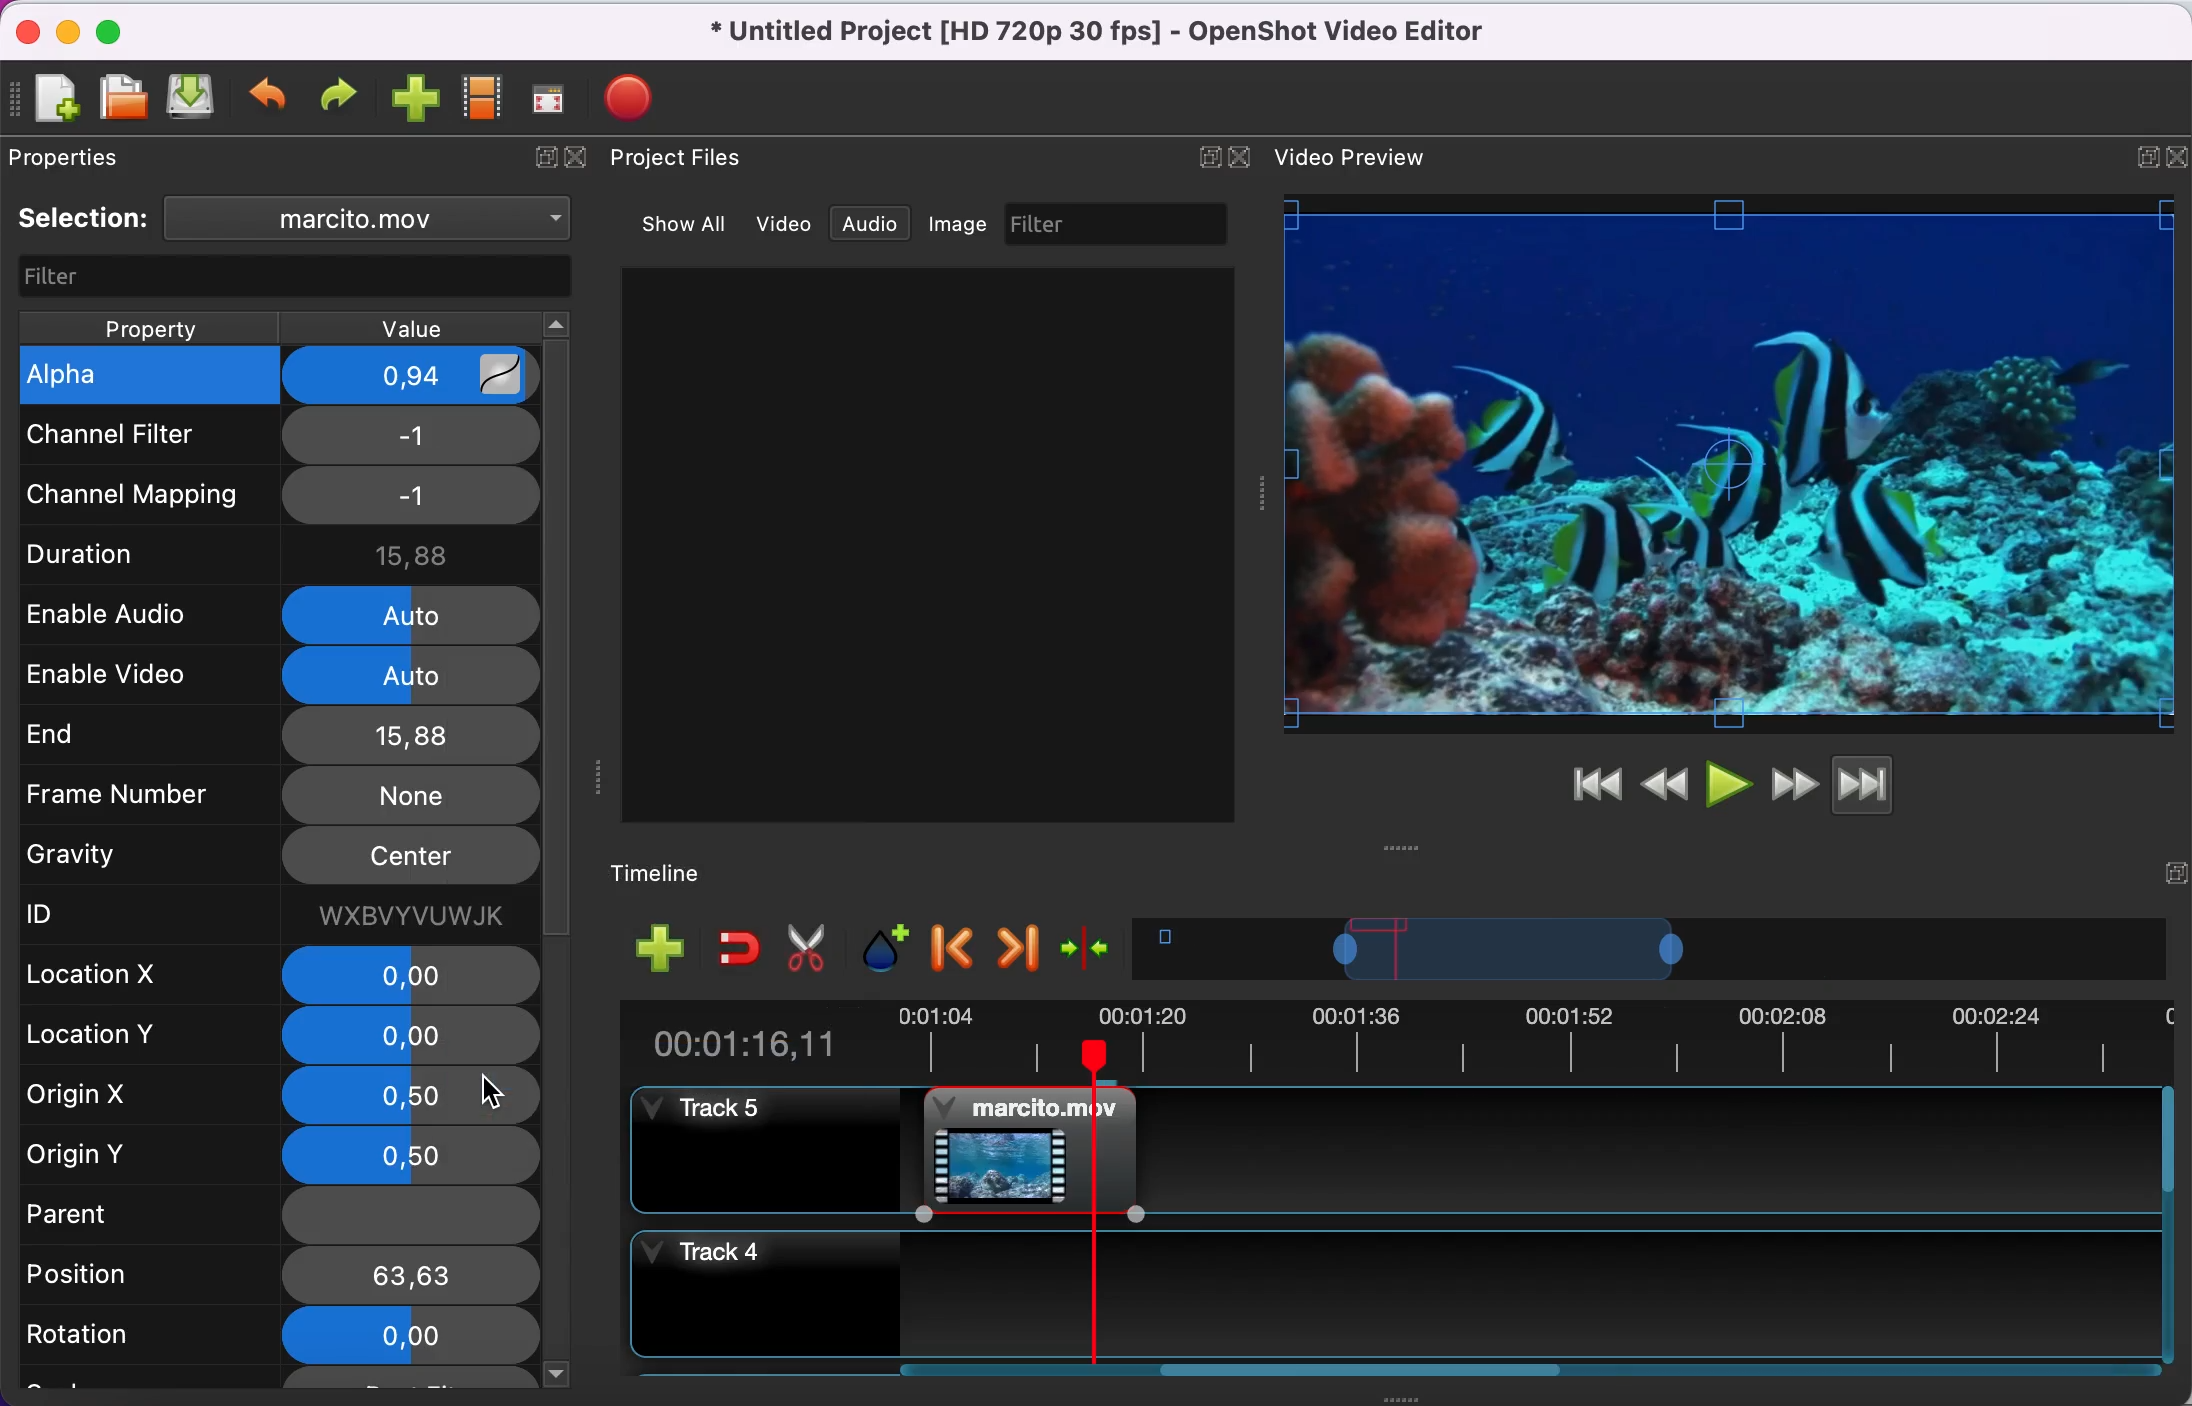 This screenshot has width=2192, height=1406. What do you see at coordinates (600, 776) in the screenshot?
I see `move` at bounding box center [600, 776].